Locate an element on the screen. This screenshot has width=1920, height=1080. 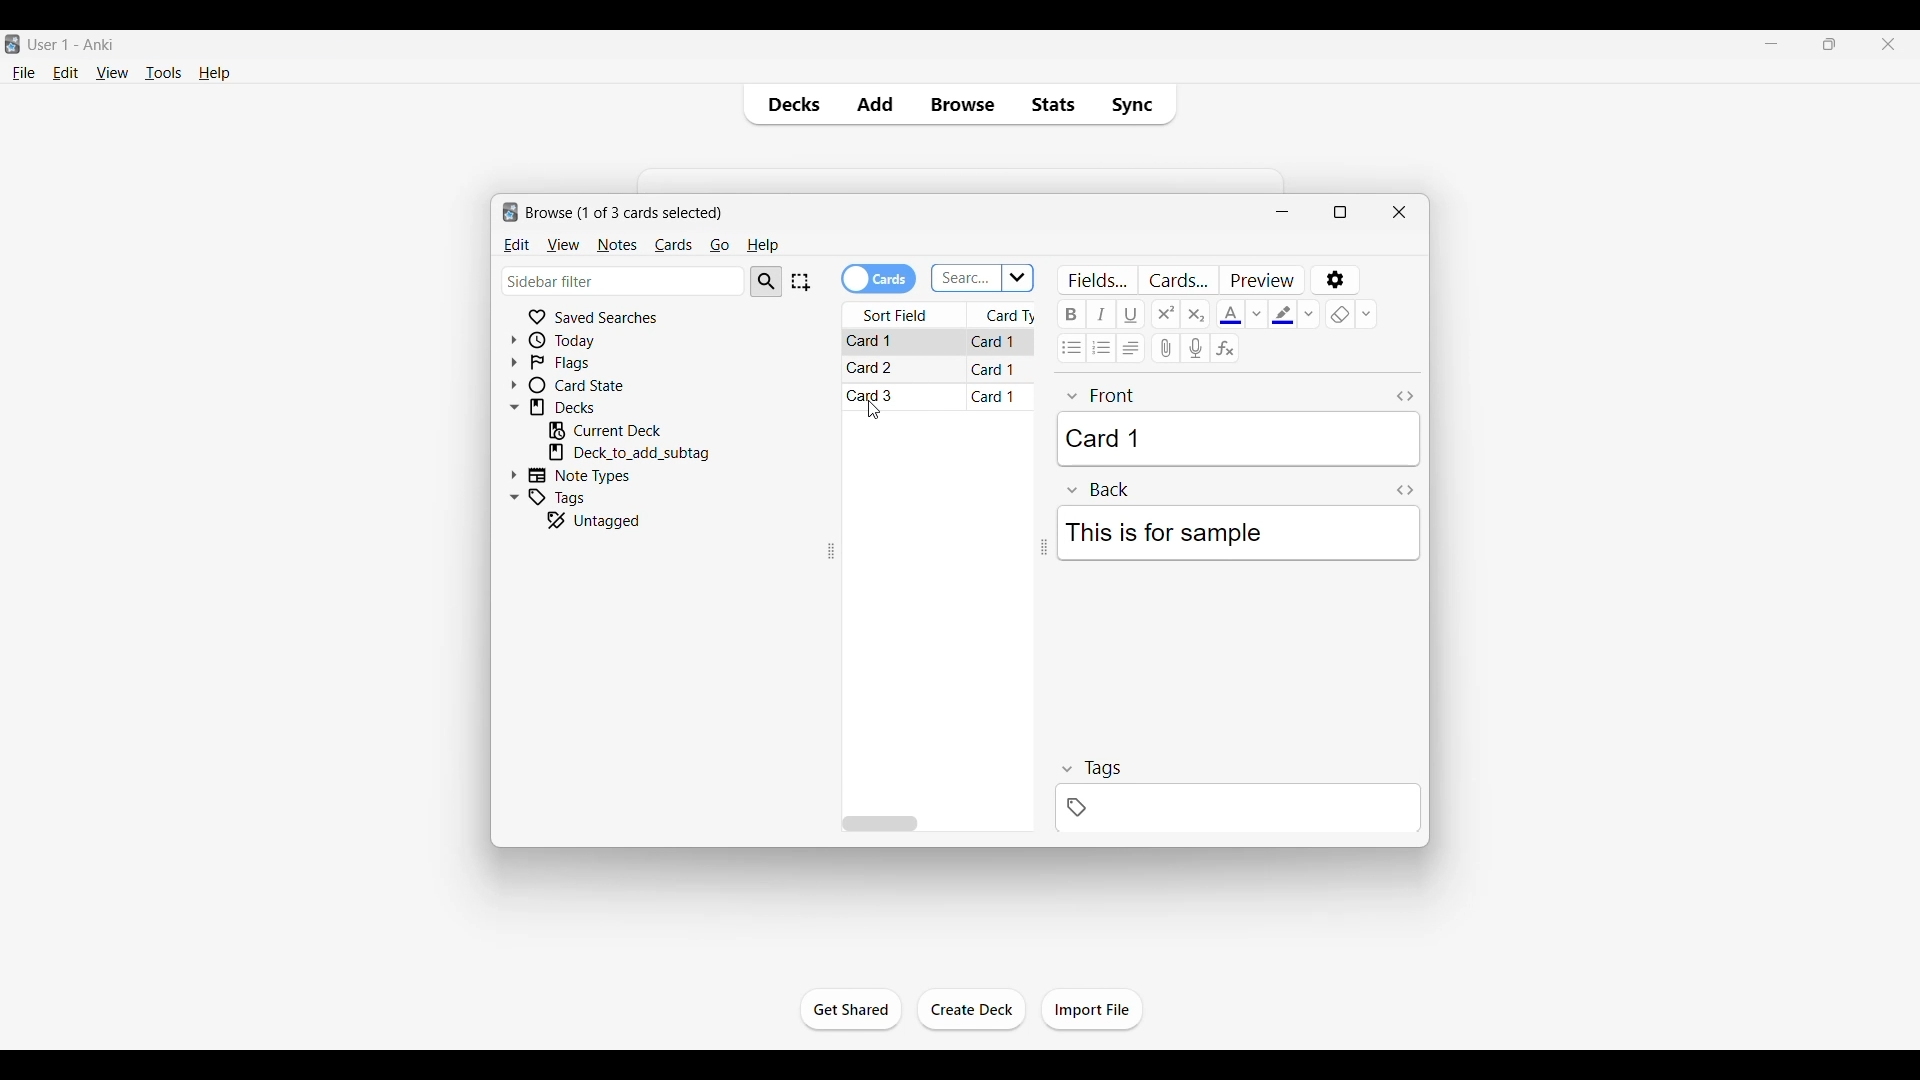
Edit menu is located at coordinates (66, 72).